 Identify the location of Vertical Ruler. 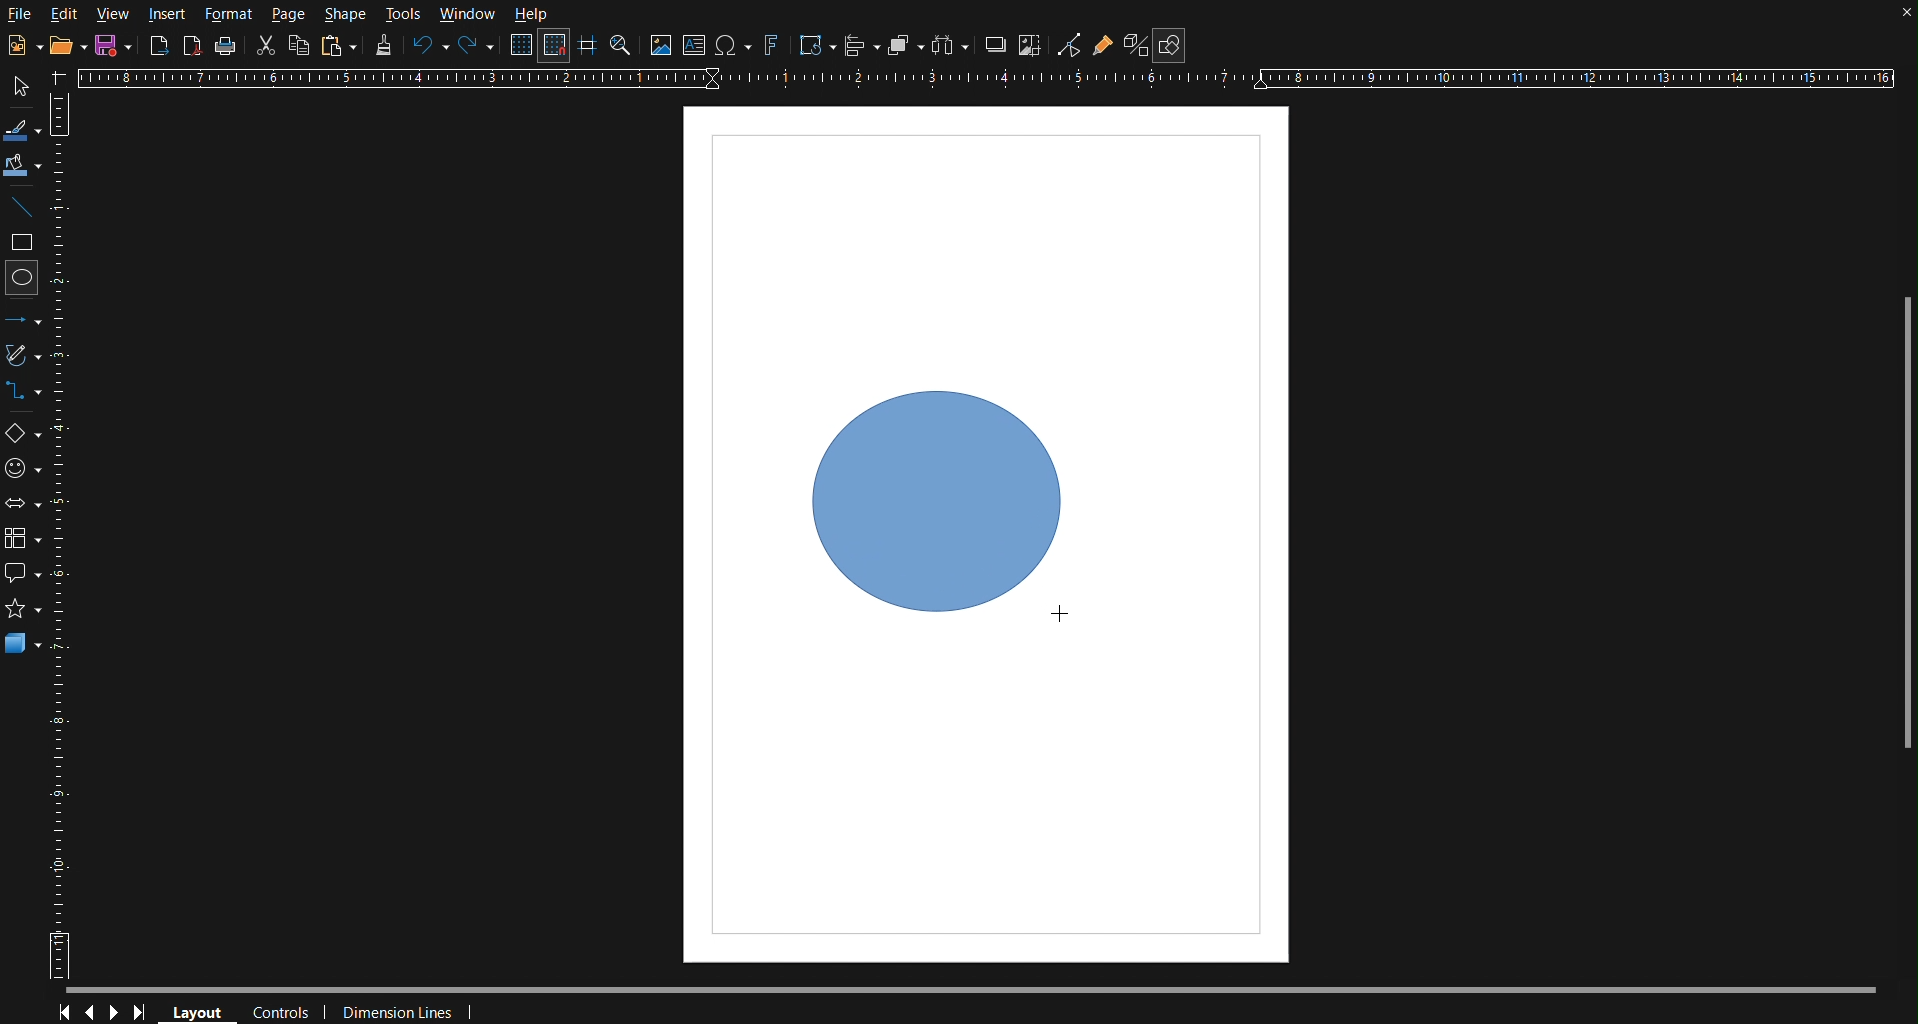
(66, 539).